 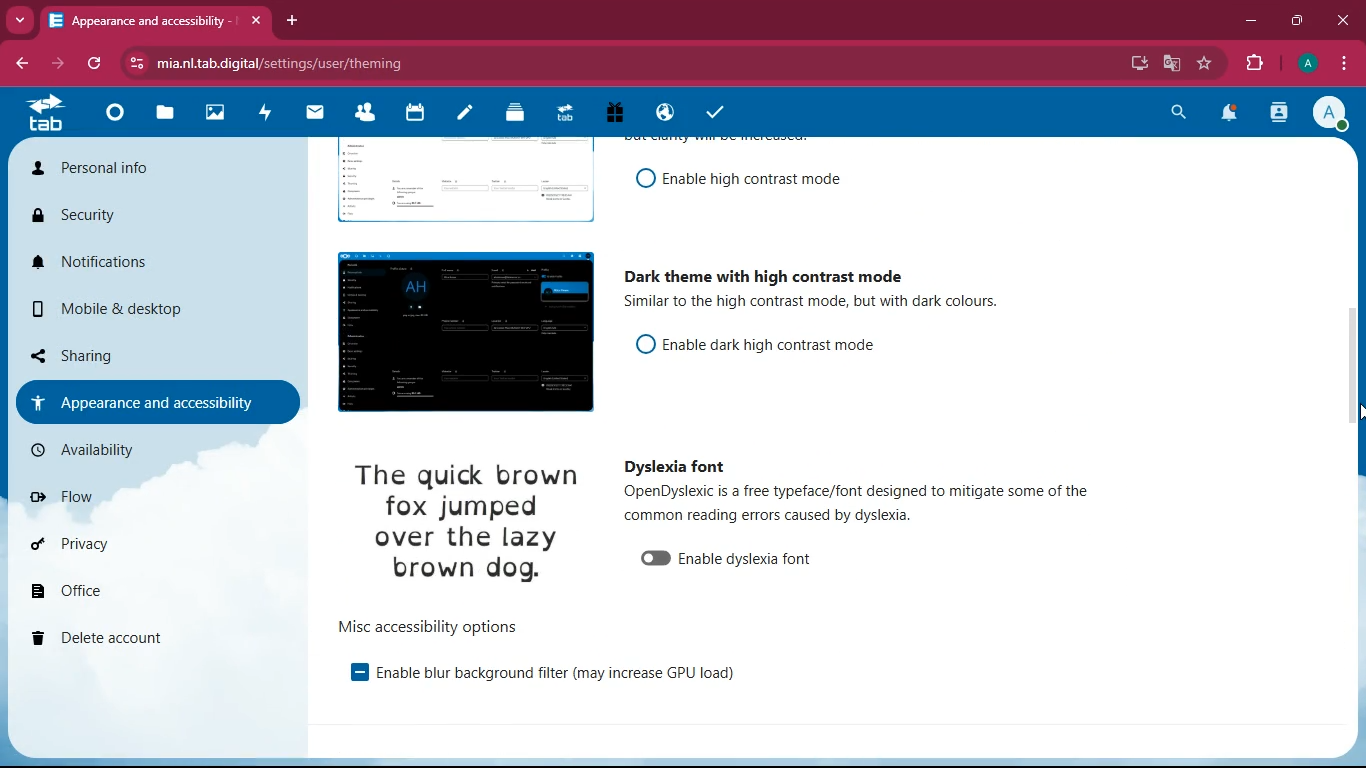 I want to click on close, so click(x=258, y=21).